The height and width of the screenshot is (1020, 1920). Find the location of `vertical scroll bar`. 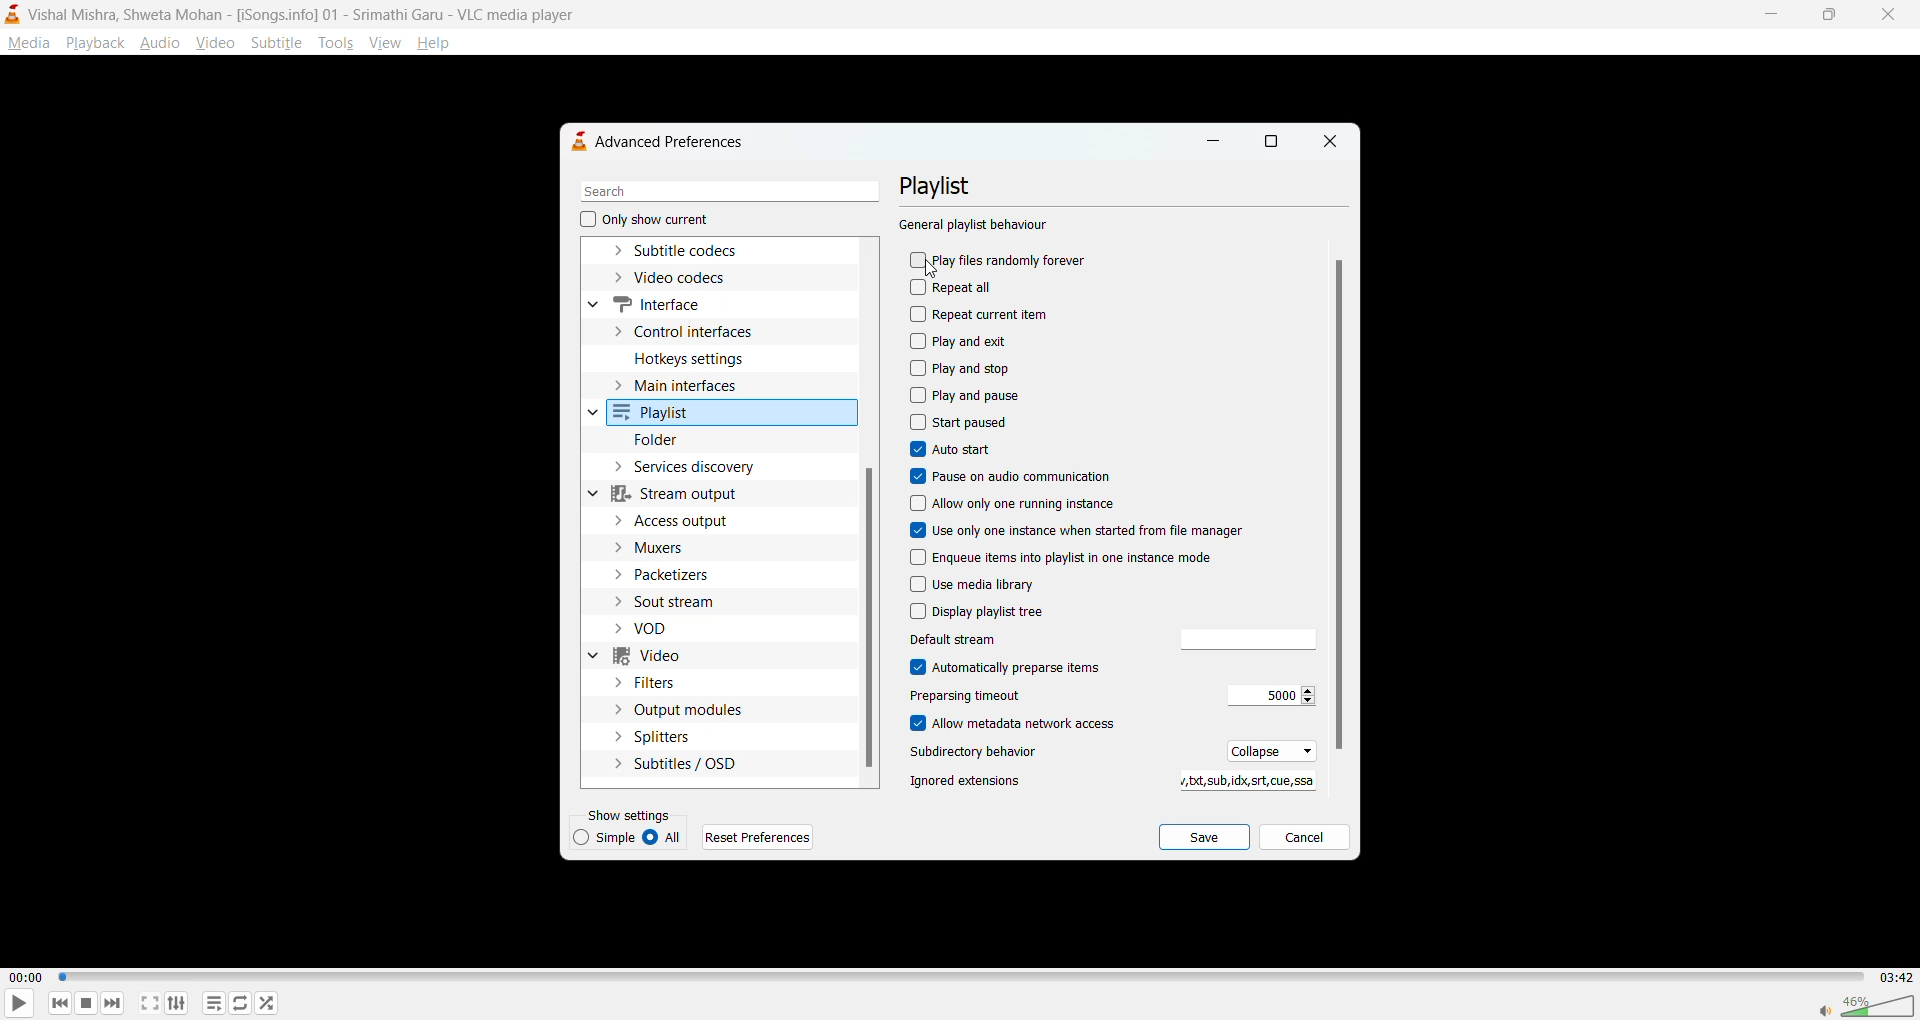

vertical scroll bar is located at coordinates (870, 618).